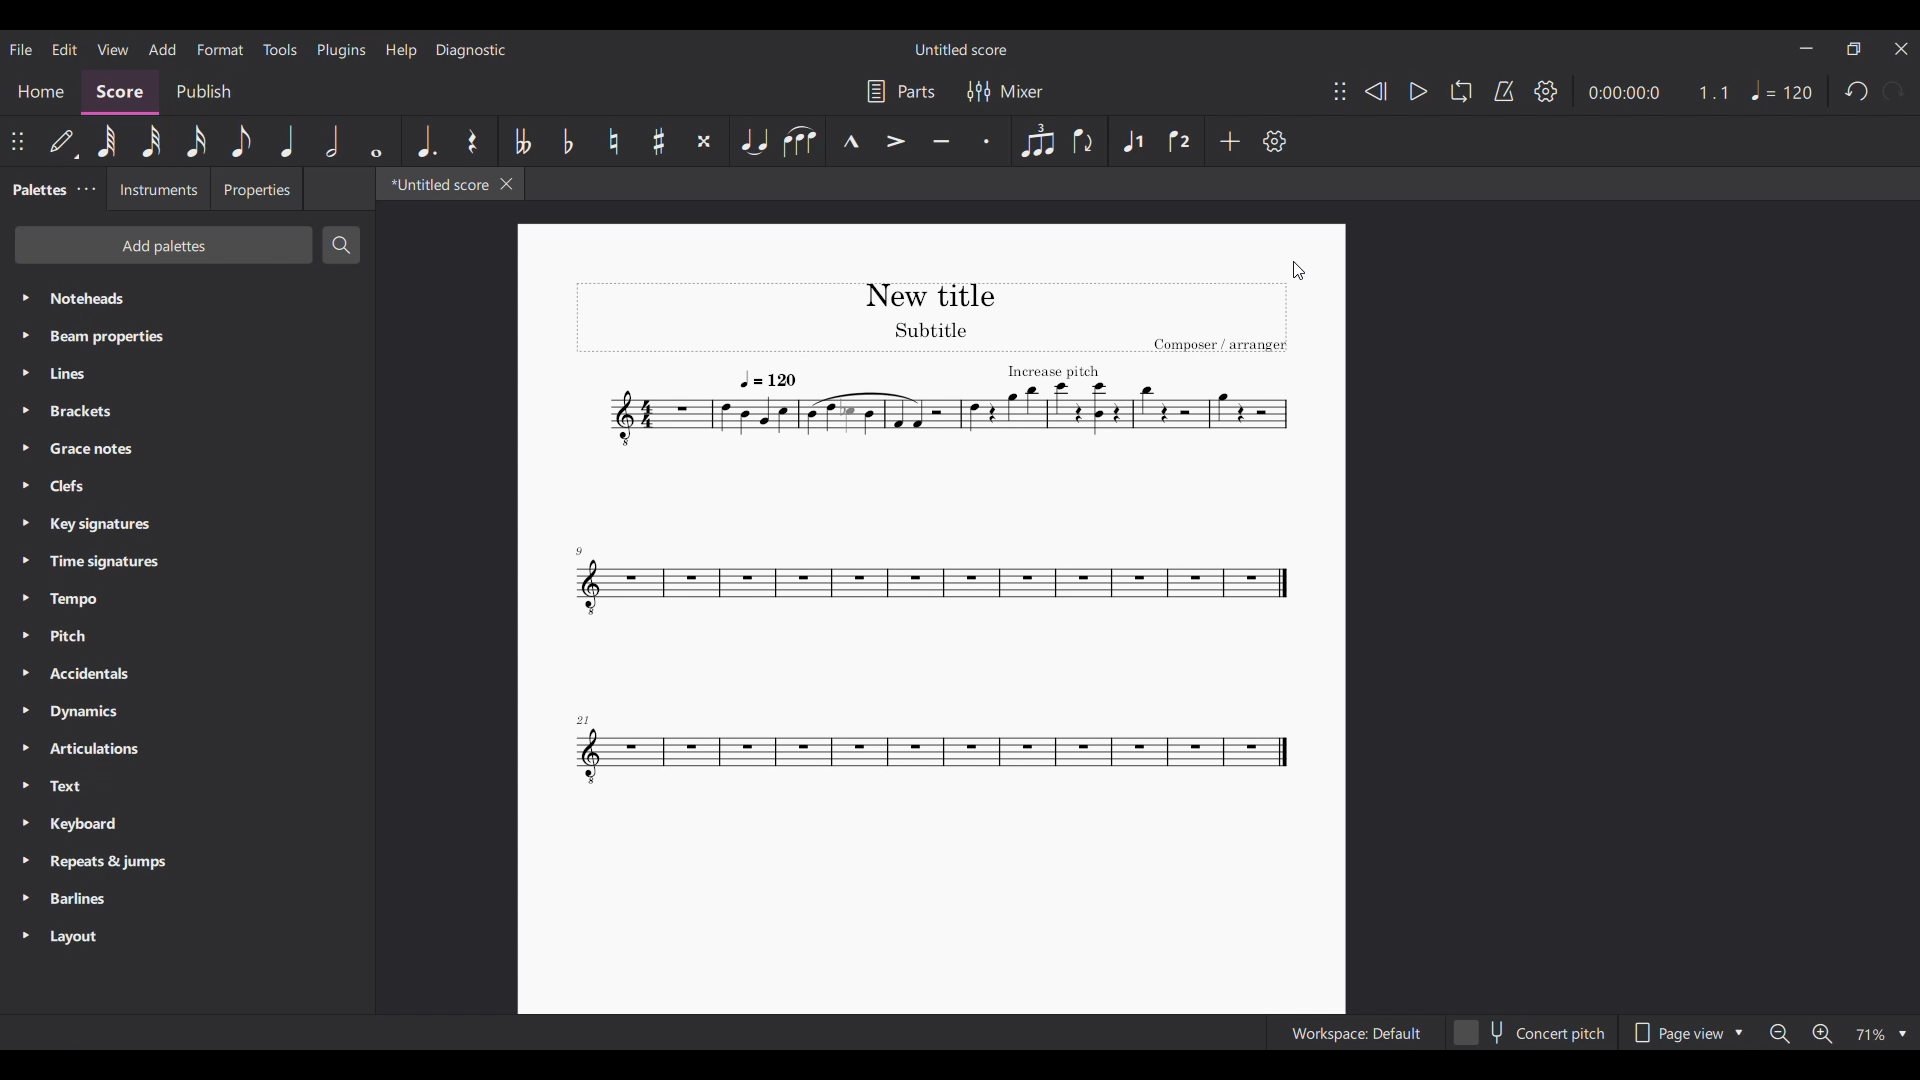  I want to click on Accent, so click(896, 141).